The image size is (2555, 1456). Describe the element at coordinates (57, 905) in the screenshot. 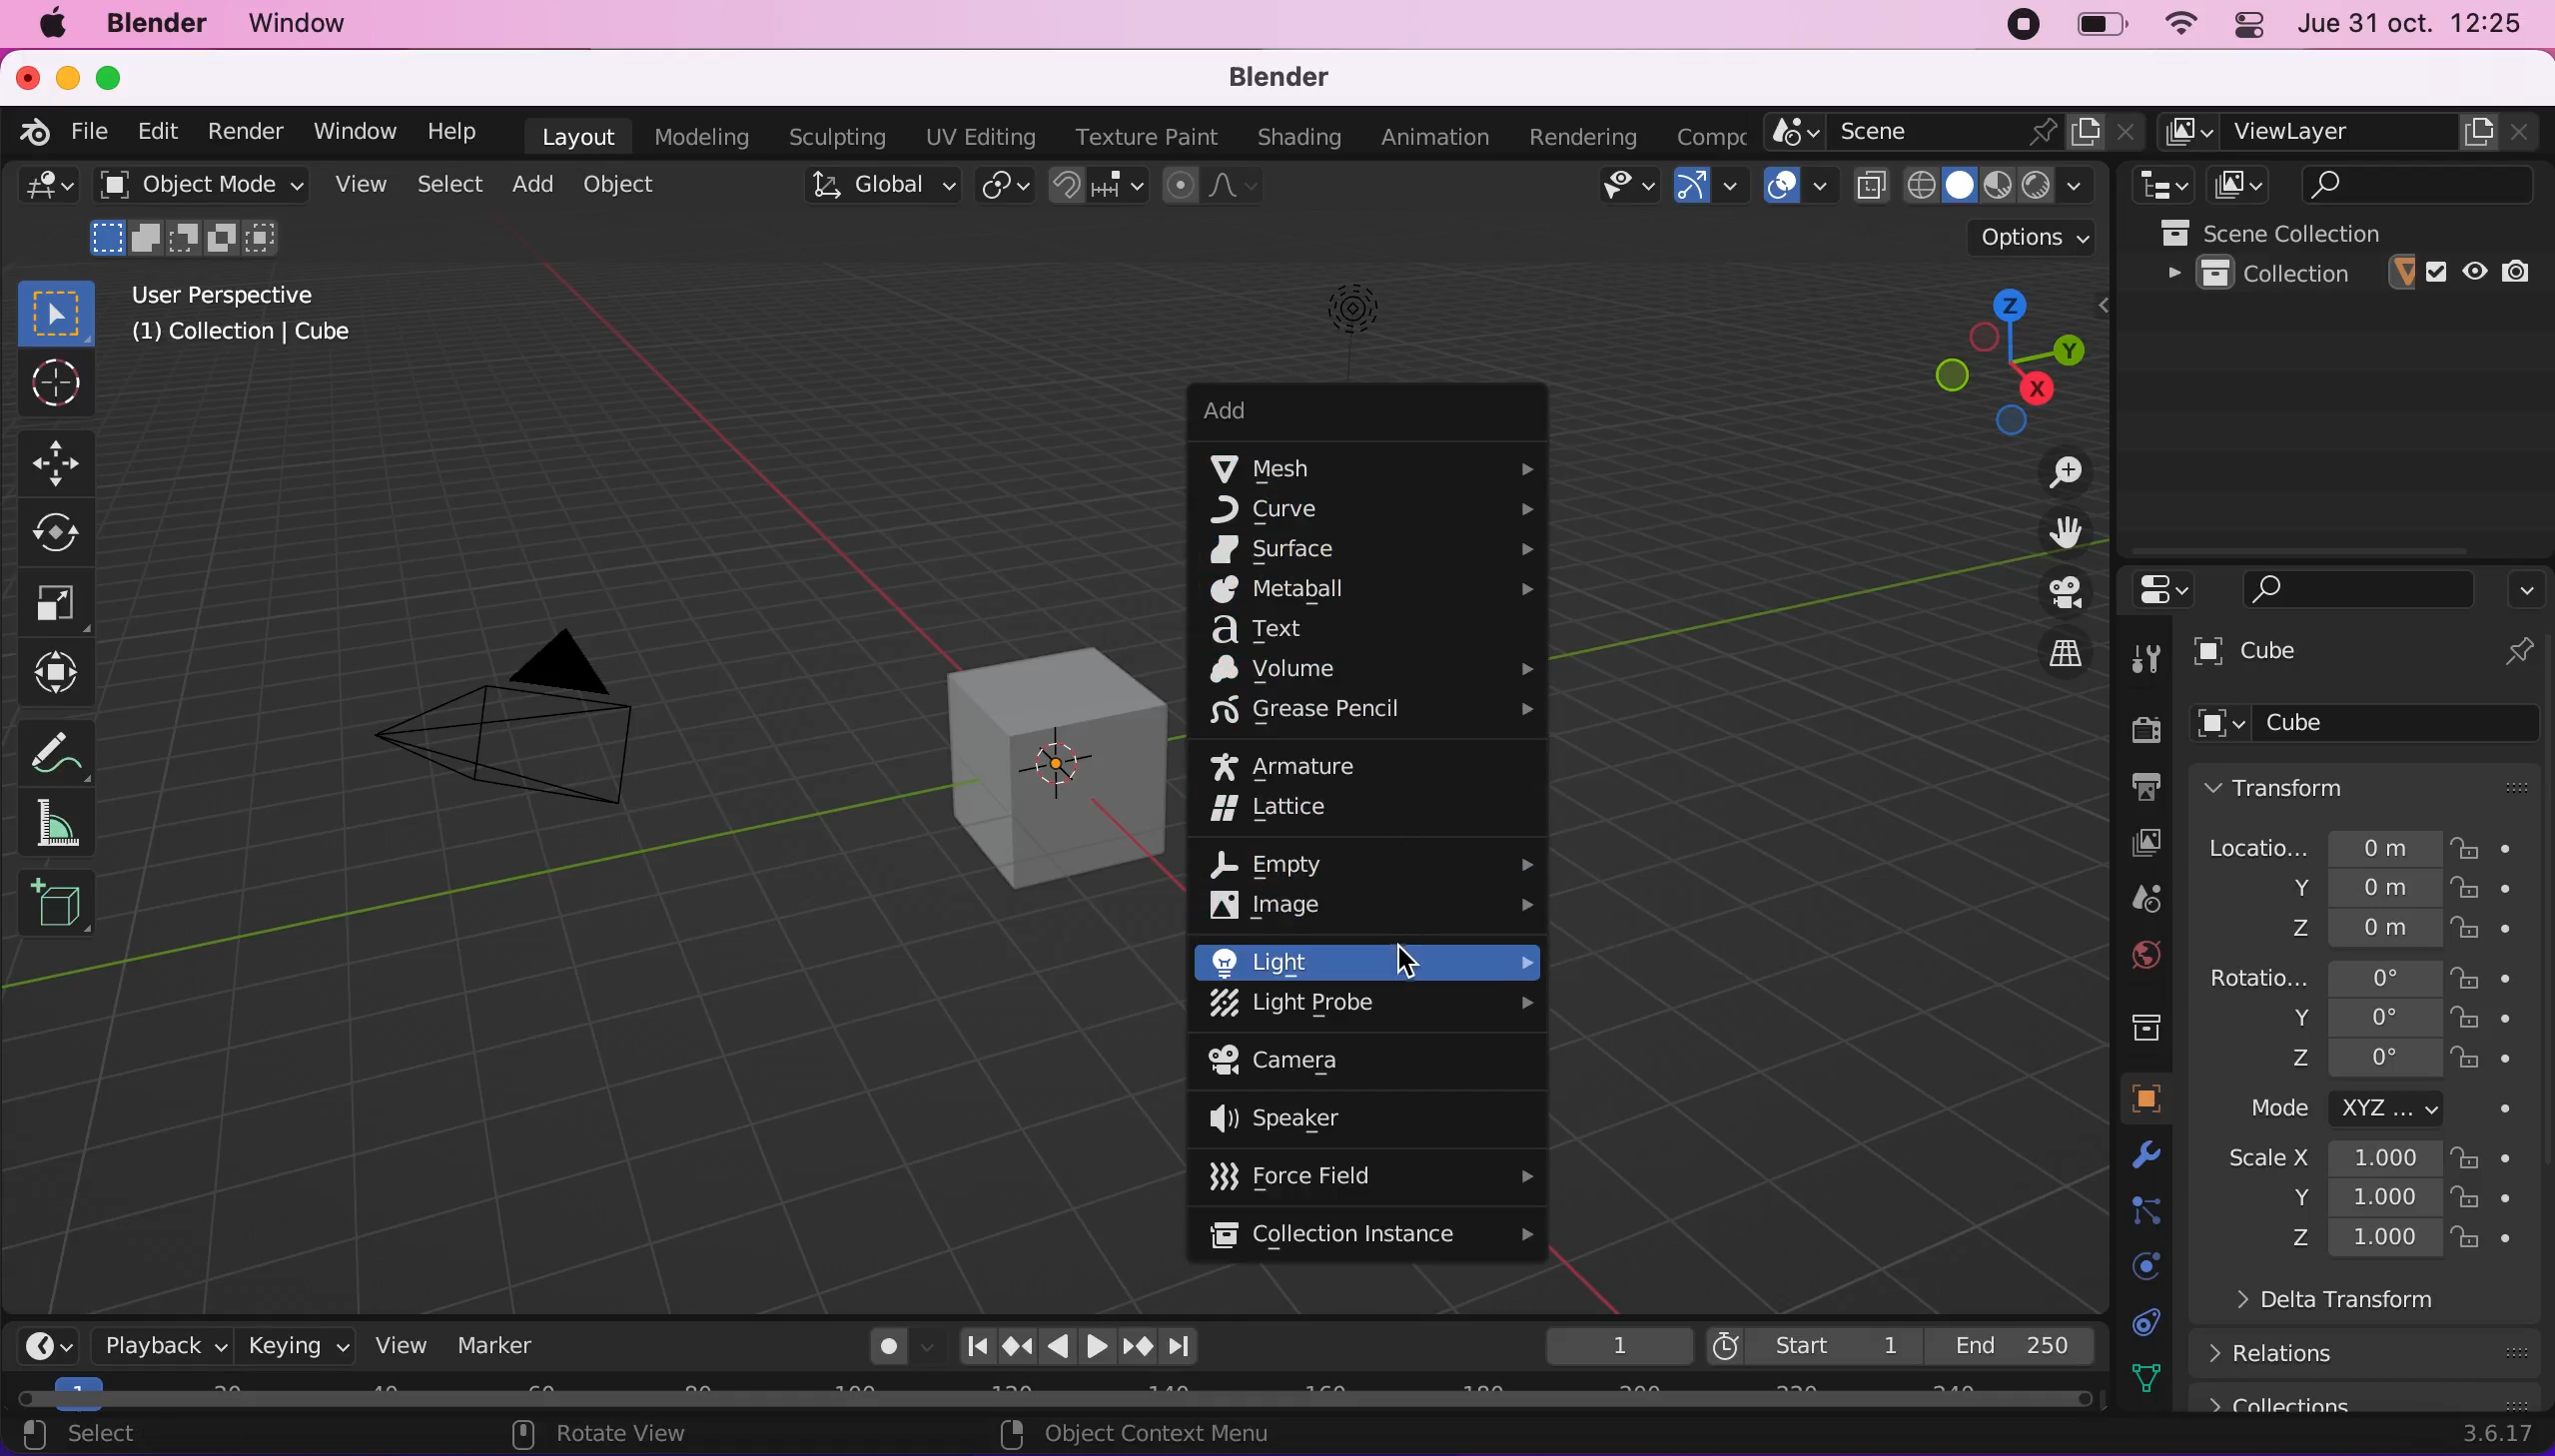

I see `add cube` at that location.